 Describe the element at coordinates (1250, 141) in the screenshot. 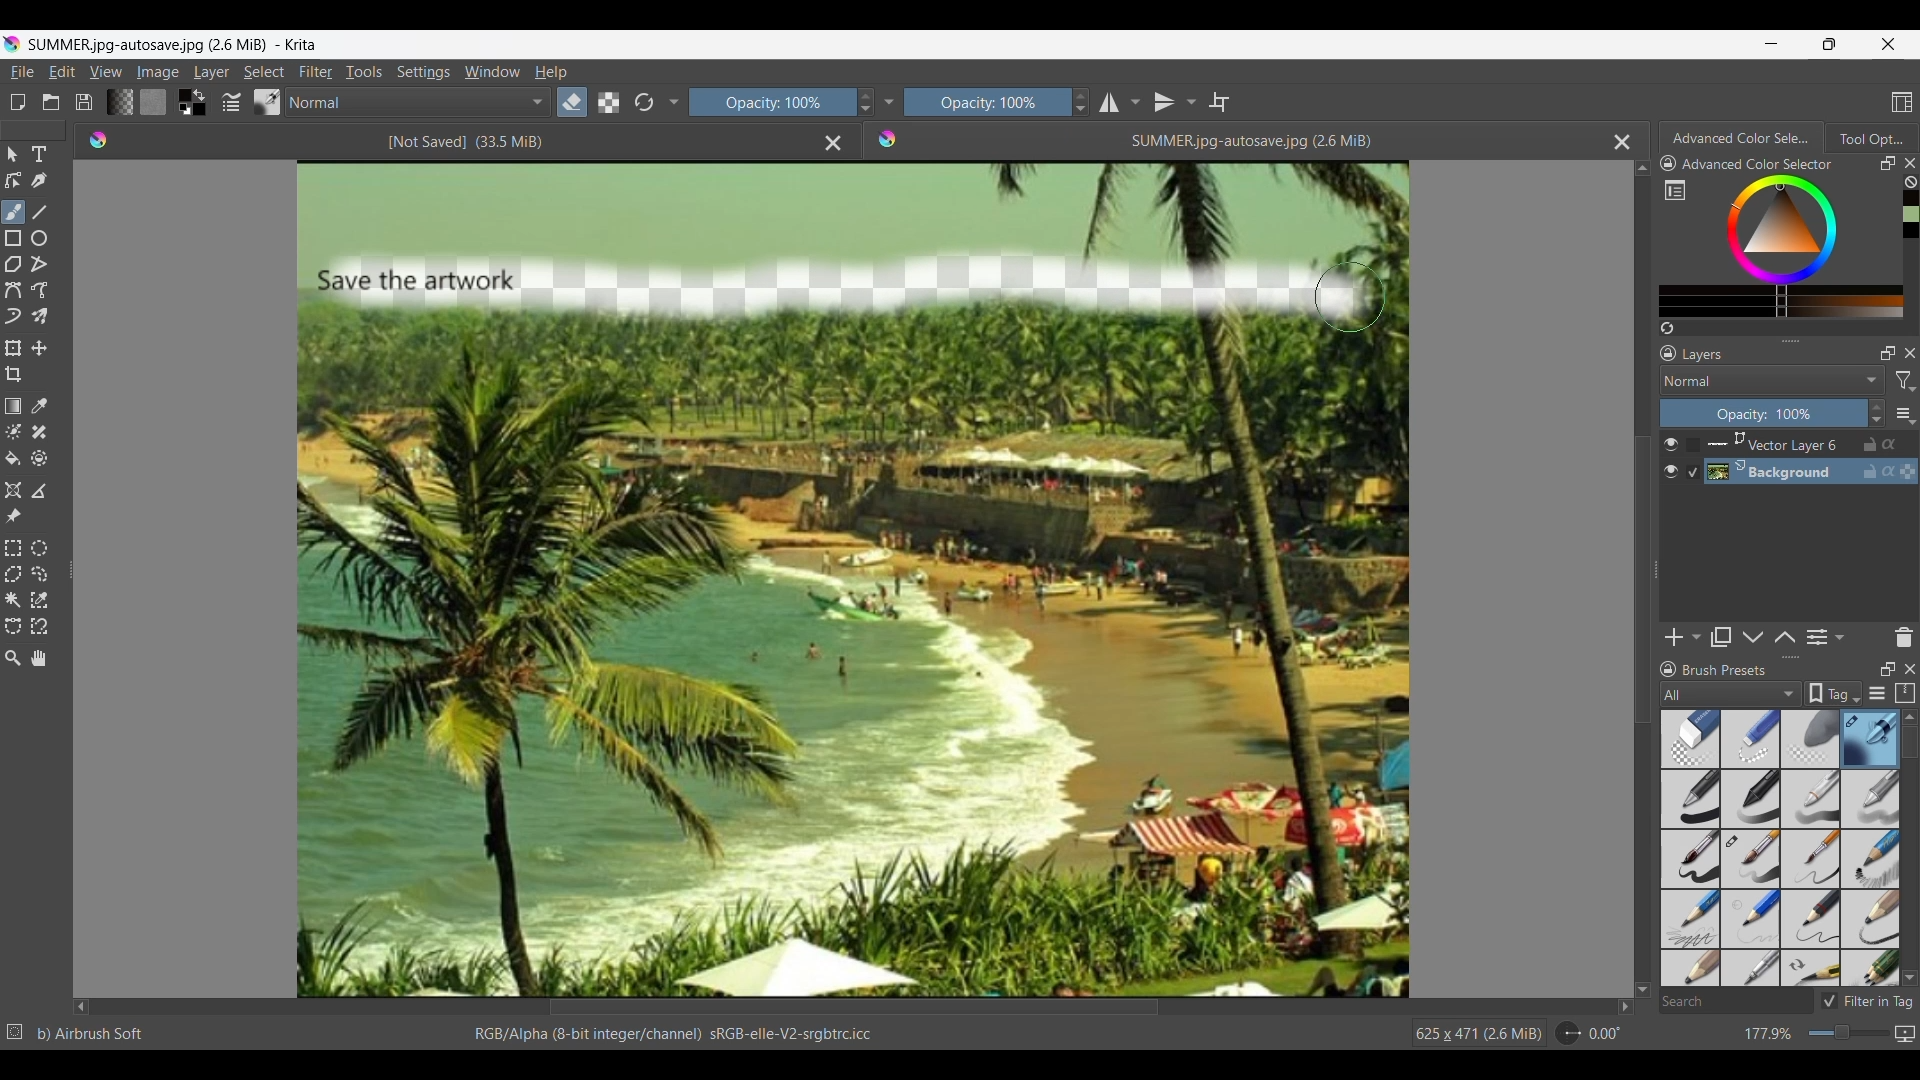

I see `SUMMER.jpg-autosave.jpg (2.6 MiB)` at that location.